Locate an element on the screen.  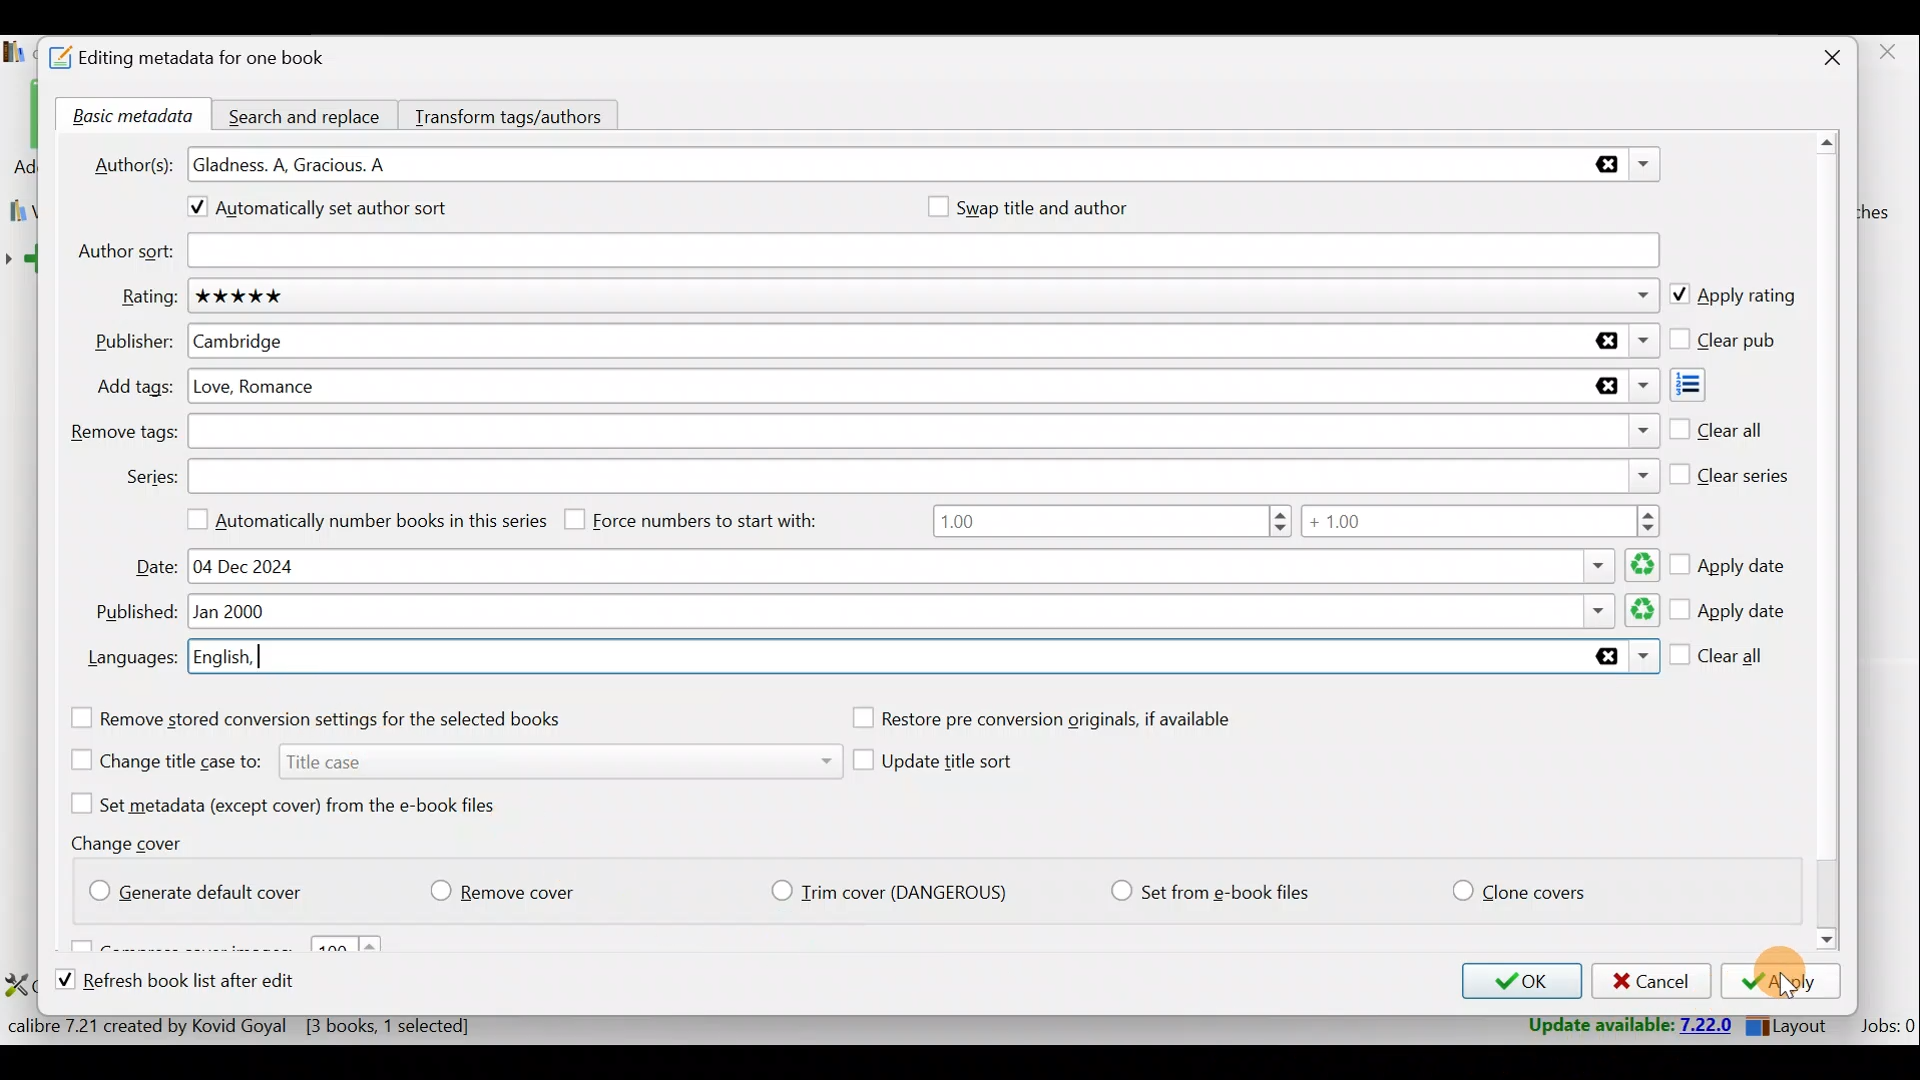
Basic metadata is located at coordinates (127, 117).